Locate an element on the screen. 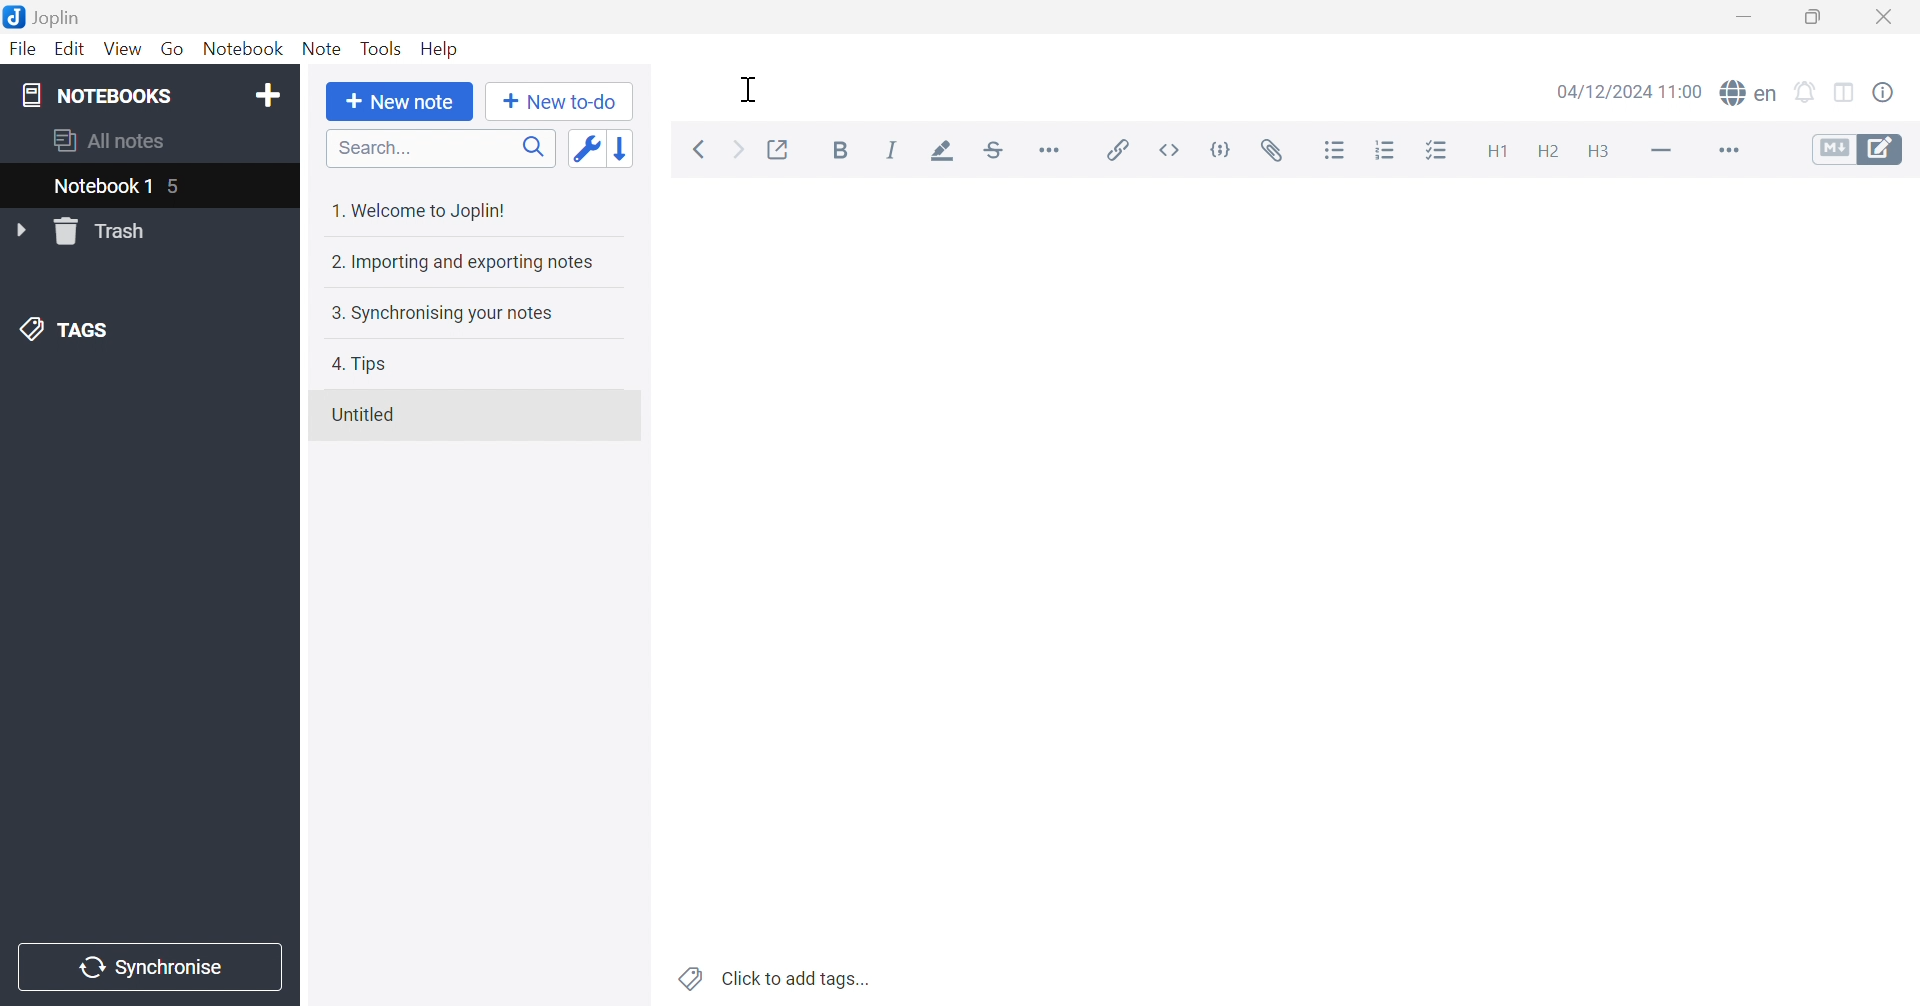 Image resolution: width=1920 pixels, height=1006 pixels. Notebook 1 is located at coordinates (100, 188).